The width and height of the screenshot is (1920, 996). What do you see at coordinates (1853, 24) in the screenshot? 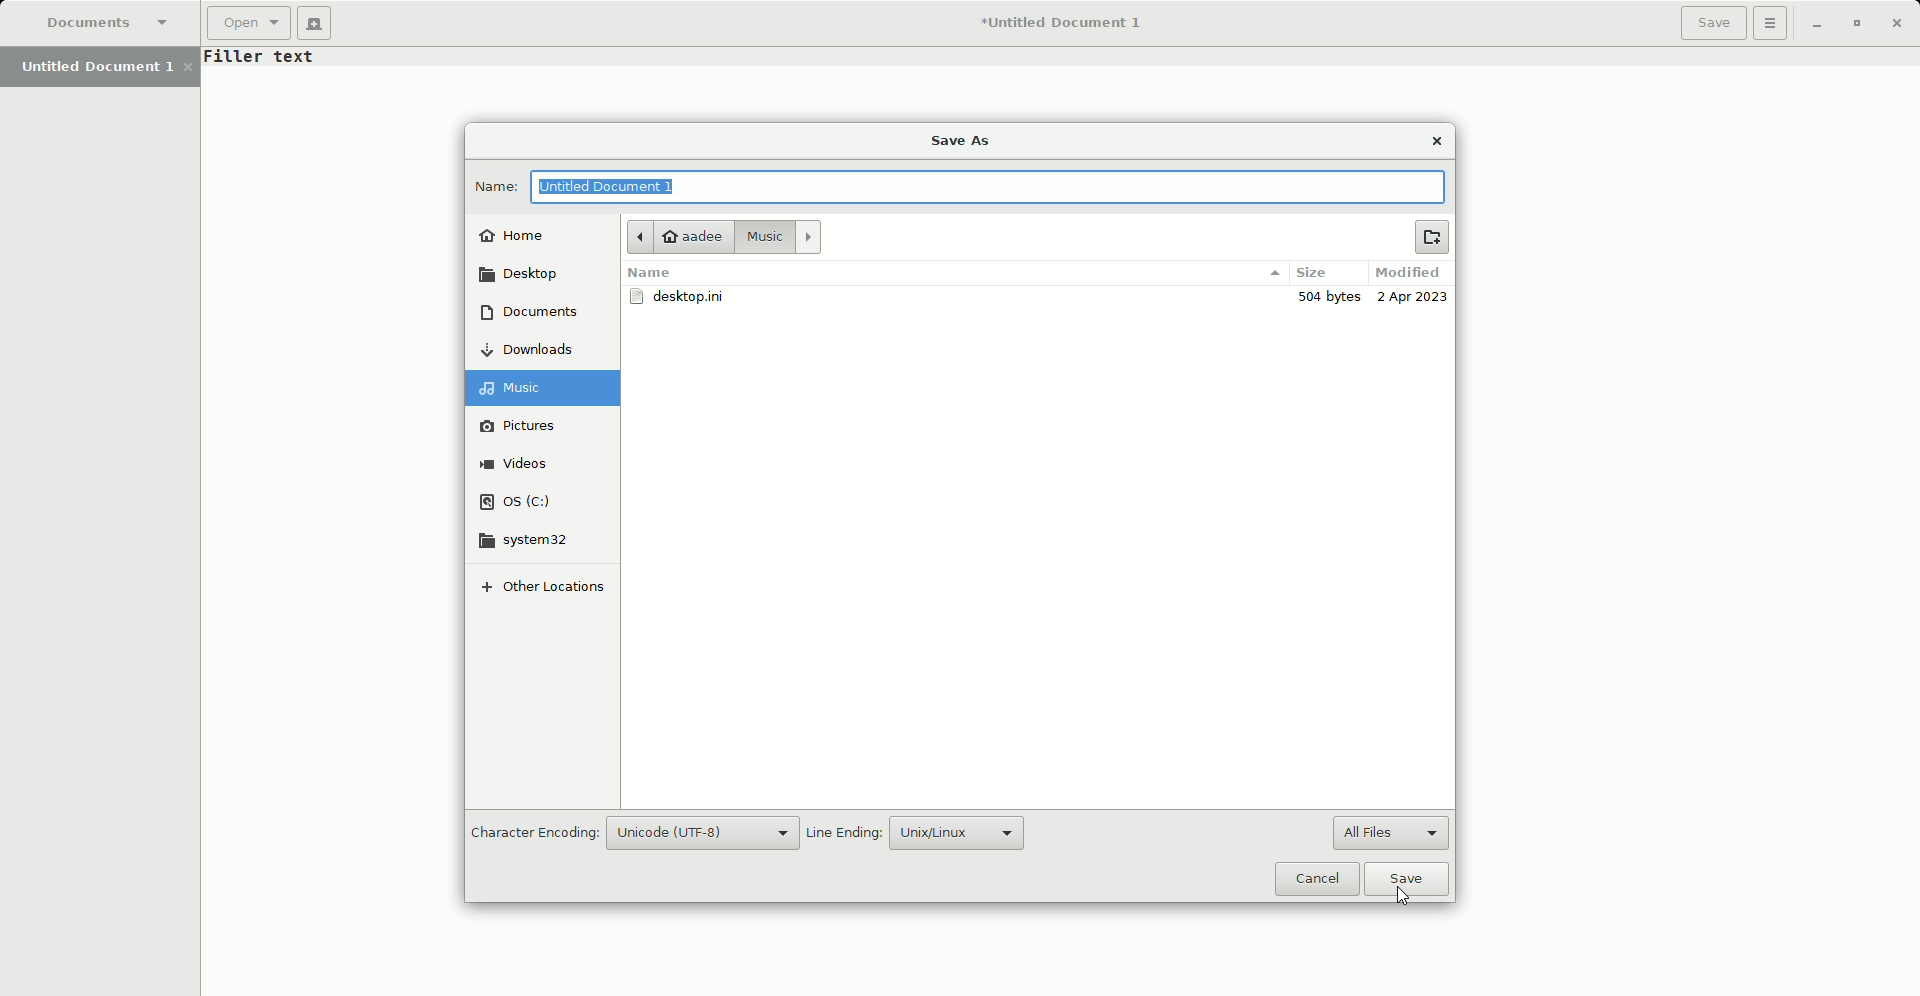
I see `Restore` at bounding box center [1853, 24].